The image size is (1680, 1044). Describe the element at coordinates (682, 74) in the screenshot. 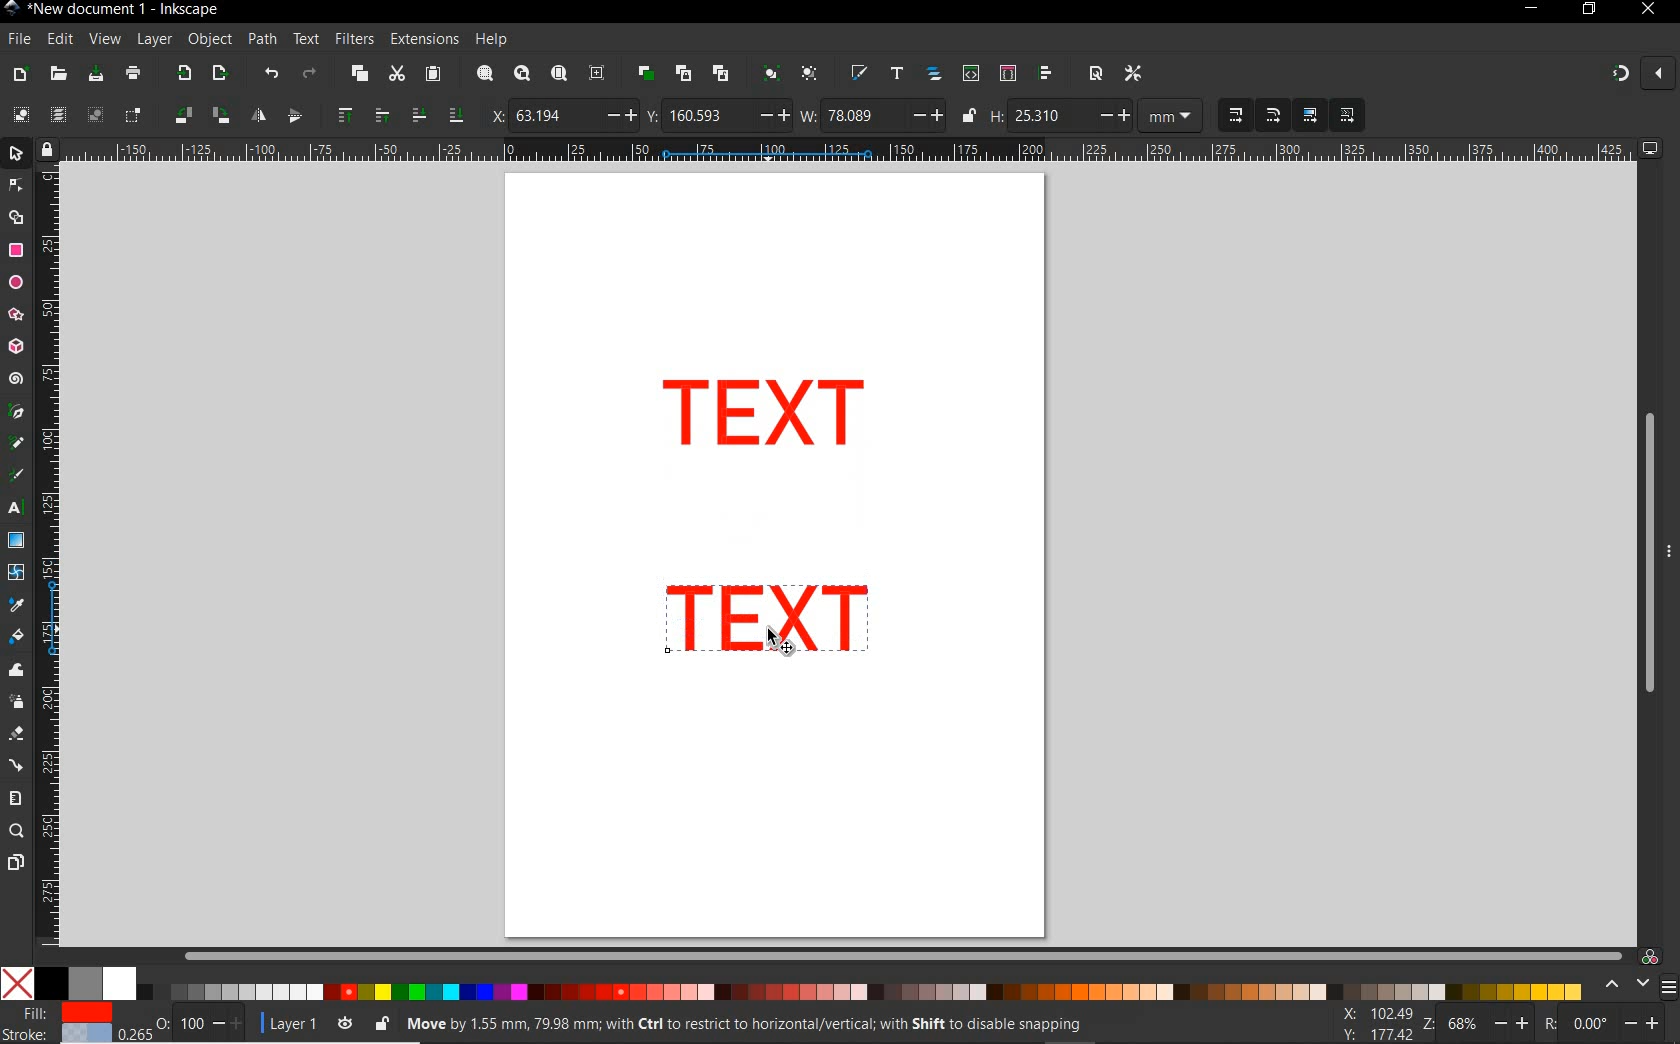

I see `create clone` at that location.